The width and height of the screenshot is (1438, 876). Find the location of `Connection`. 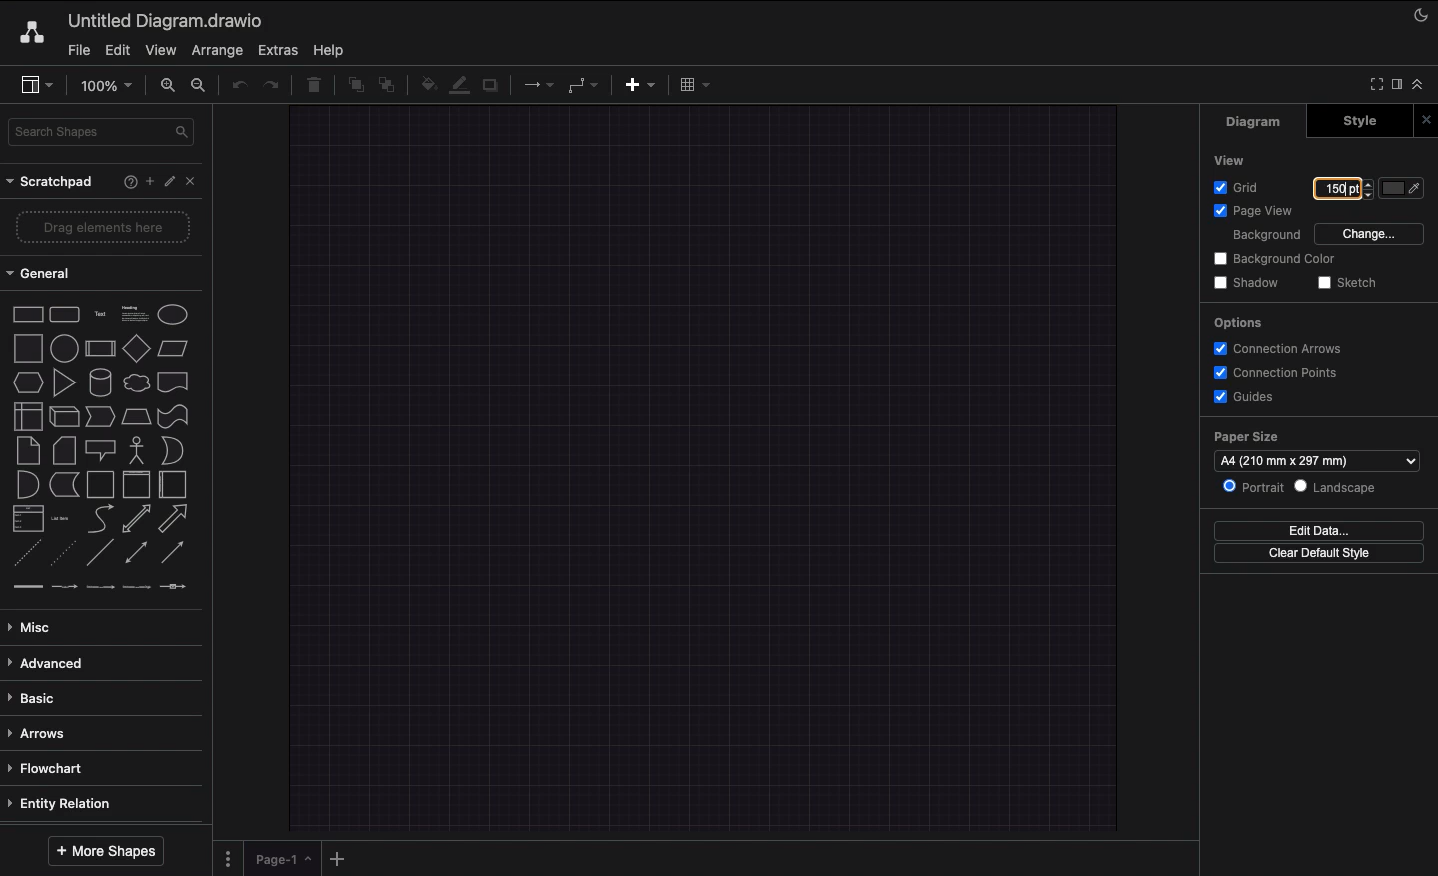

Connection is located at coordinates (538, 85).